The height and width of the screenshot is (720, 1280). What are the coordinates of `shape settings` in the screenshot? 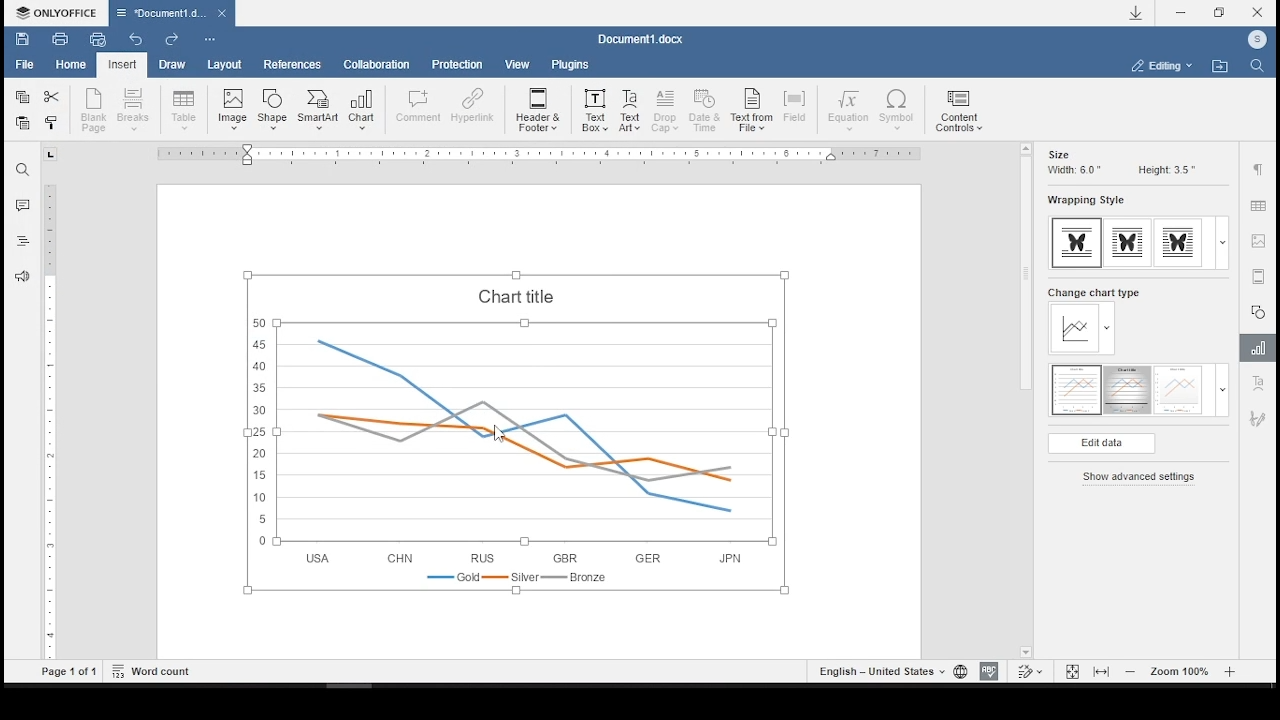 It's located at (1259, 311).